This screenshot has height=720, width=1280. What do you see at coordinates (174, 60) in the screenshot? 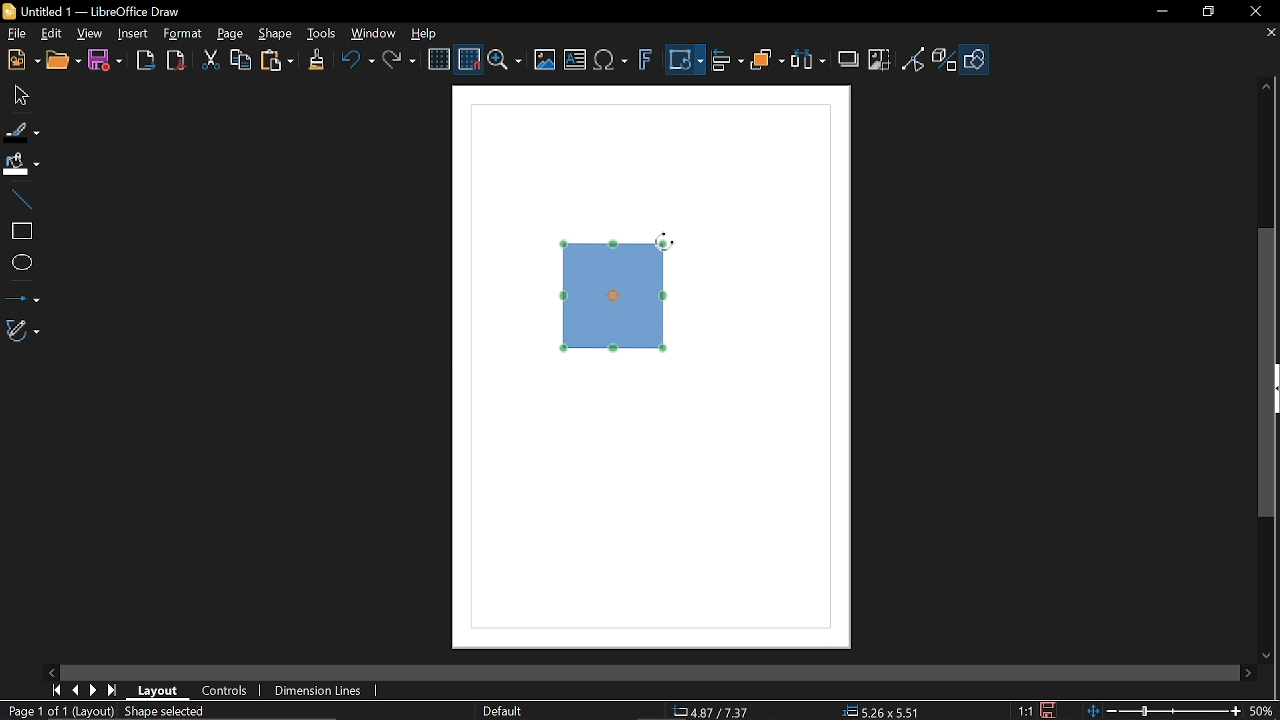
I see `Export to pdf` at bounding box center [174, 60].